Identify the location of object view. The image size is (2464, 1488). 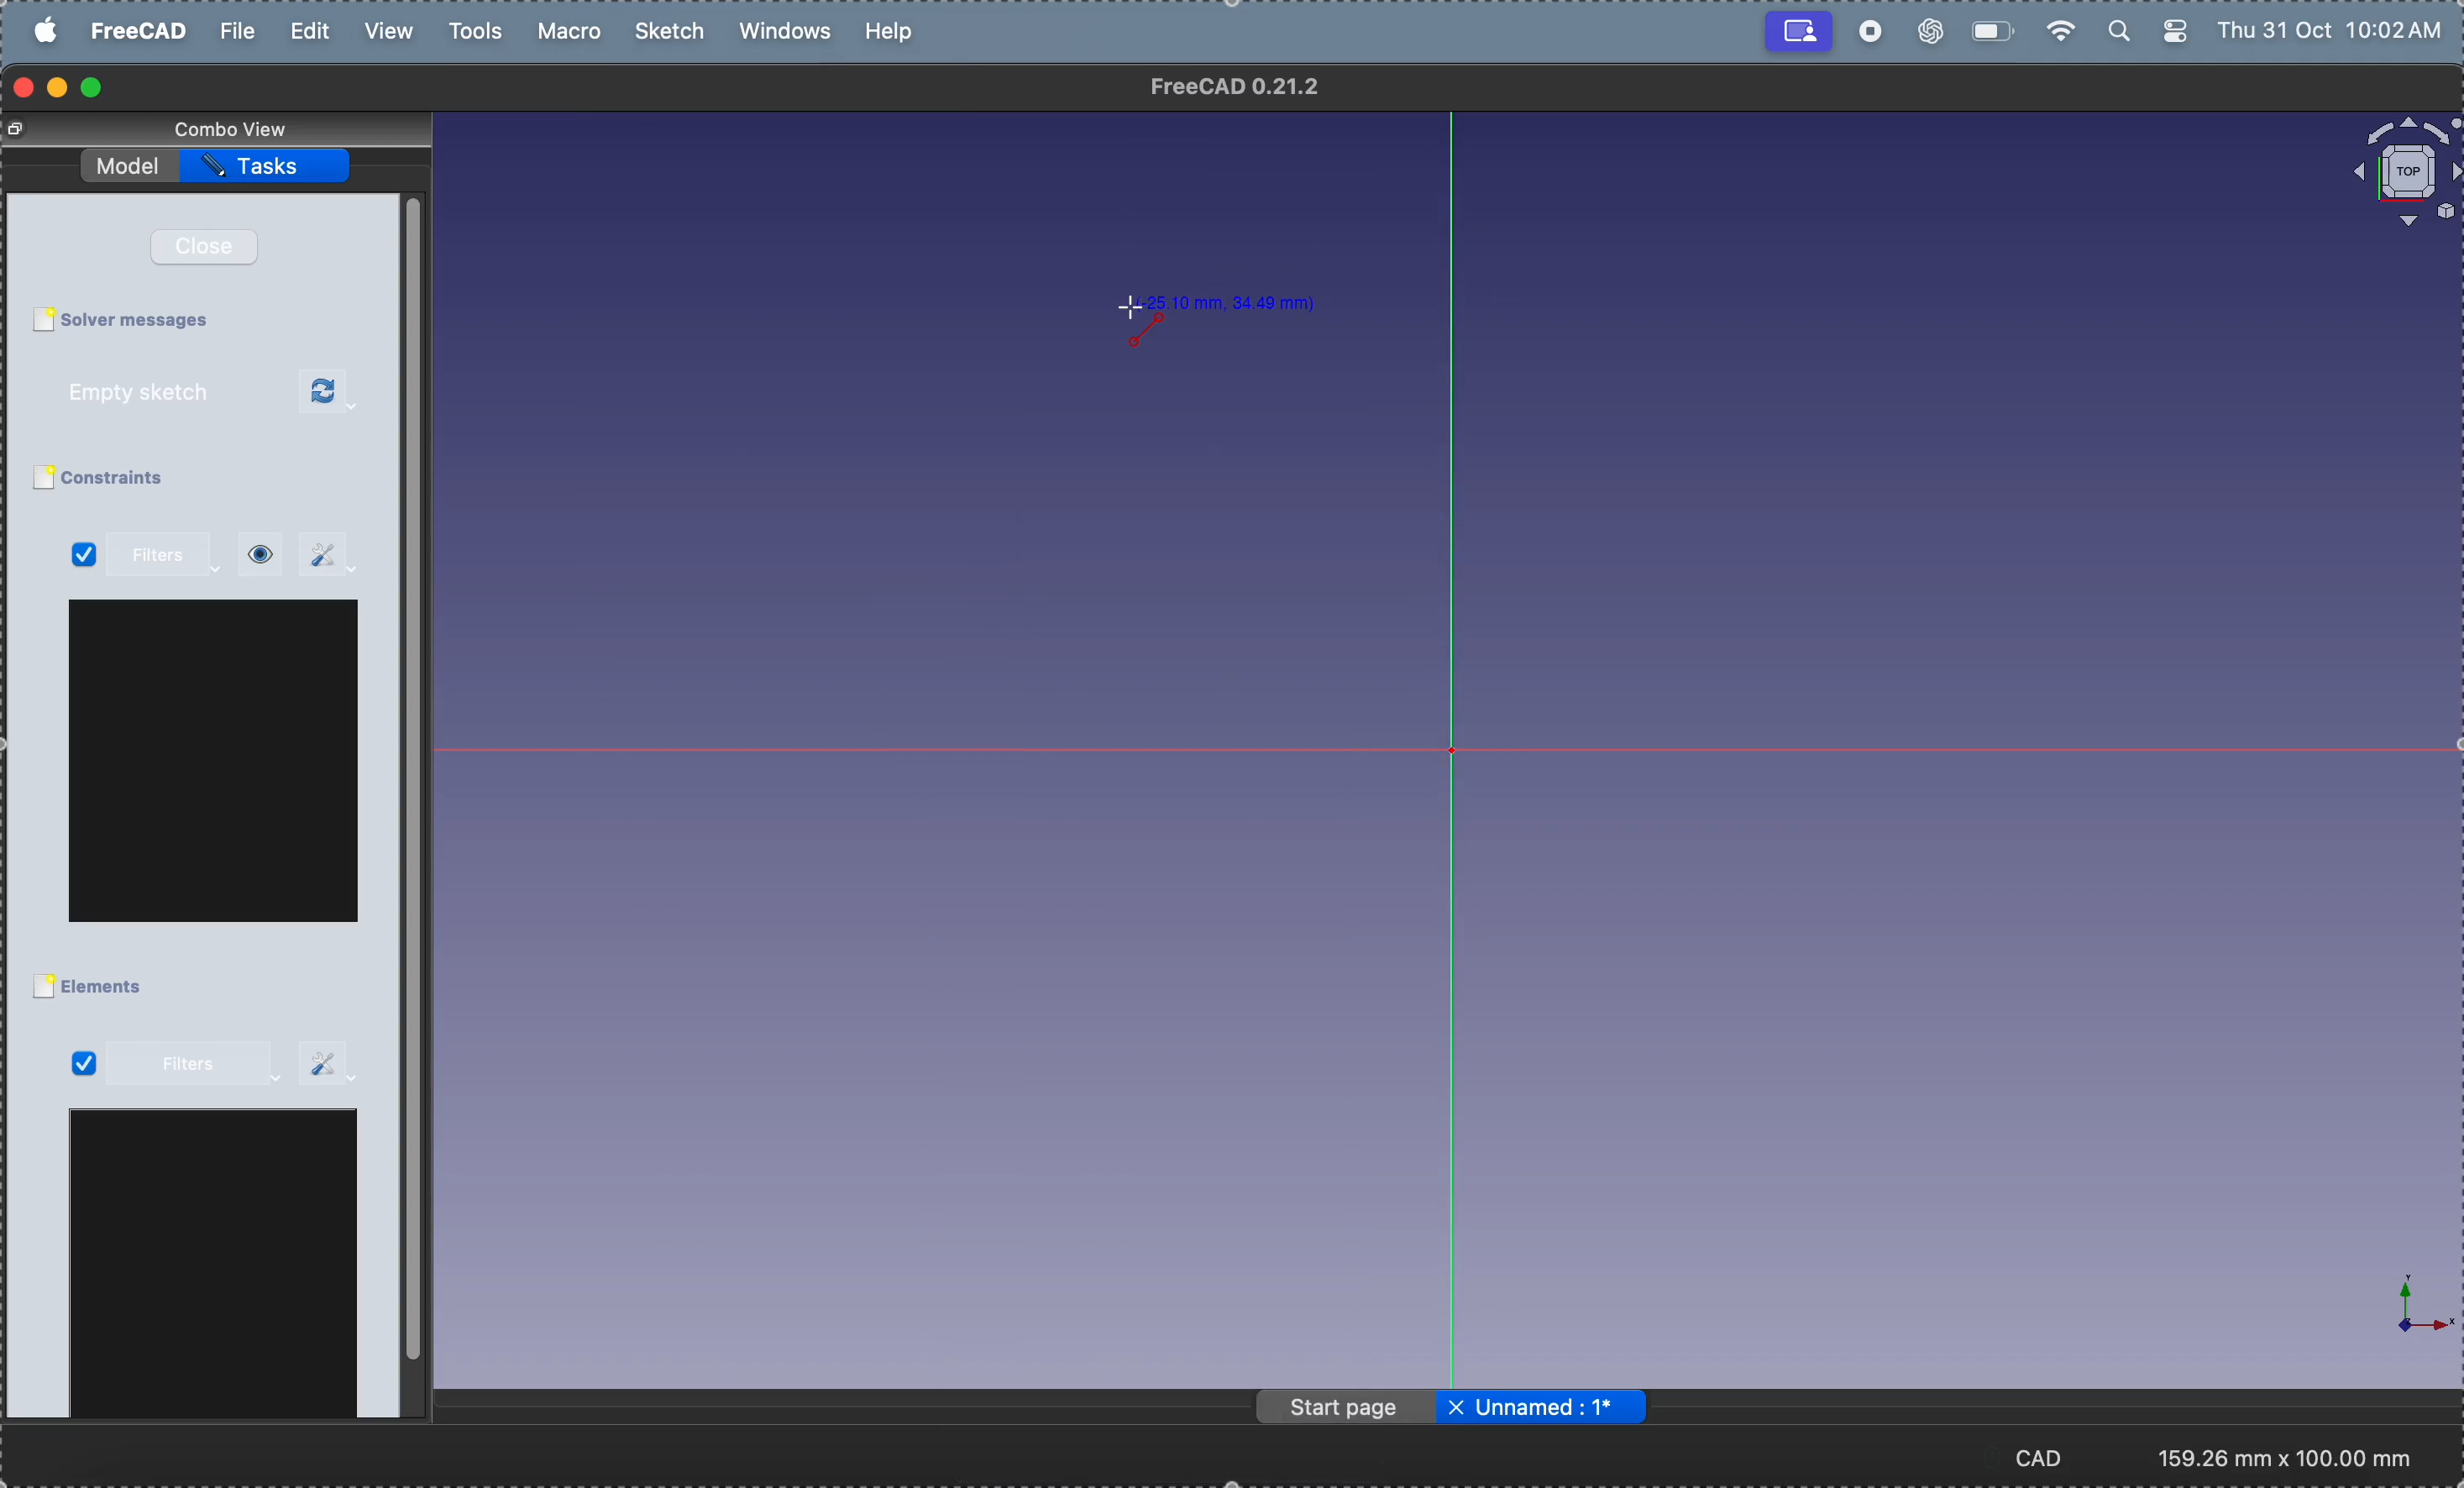
(2403, 172).